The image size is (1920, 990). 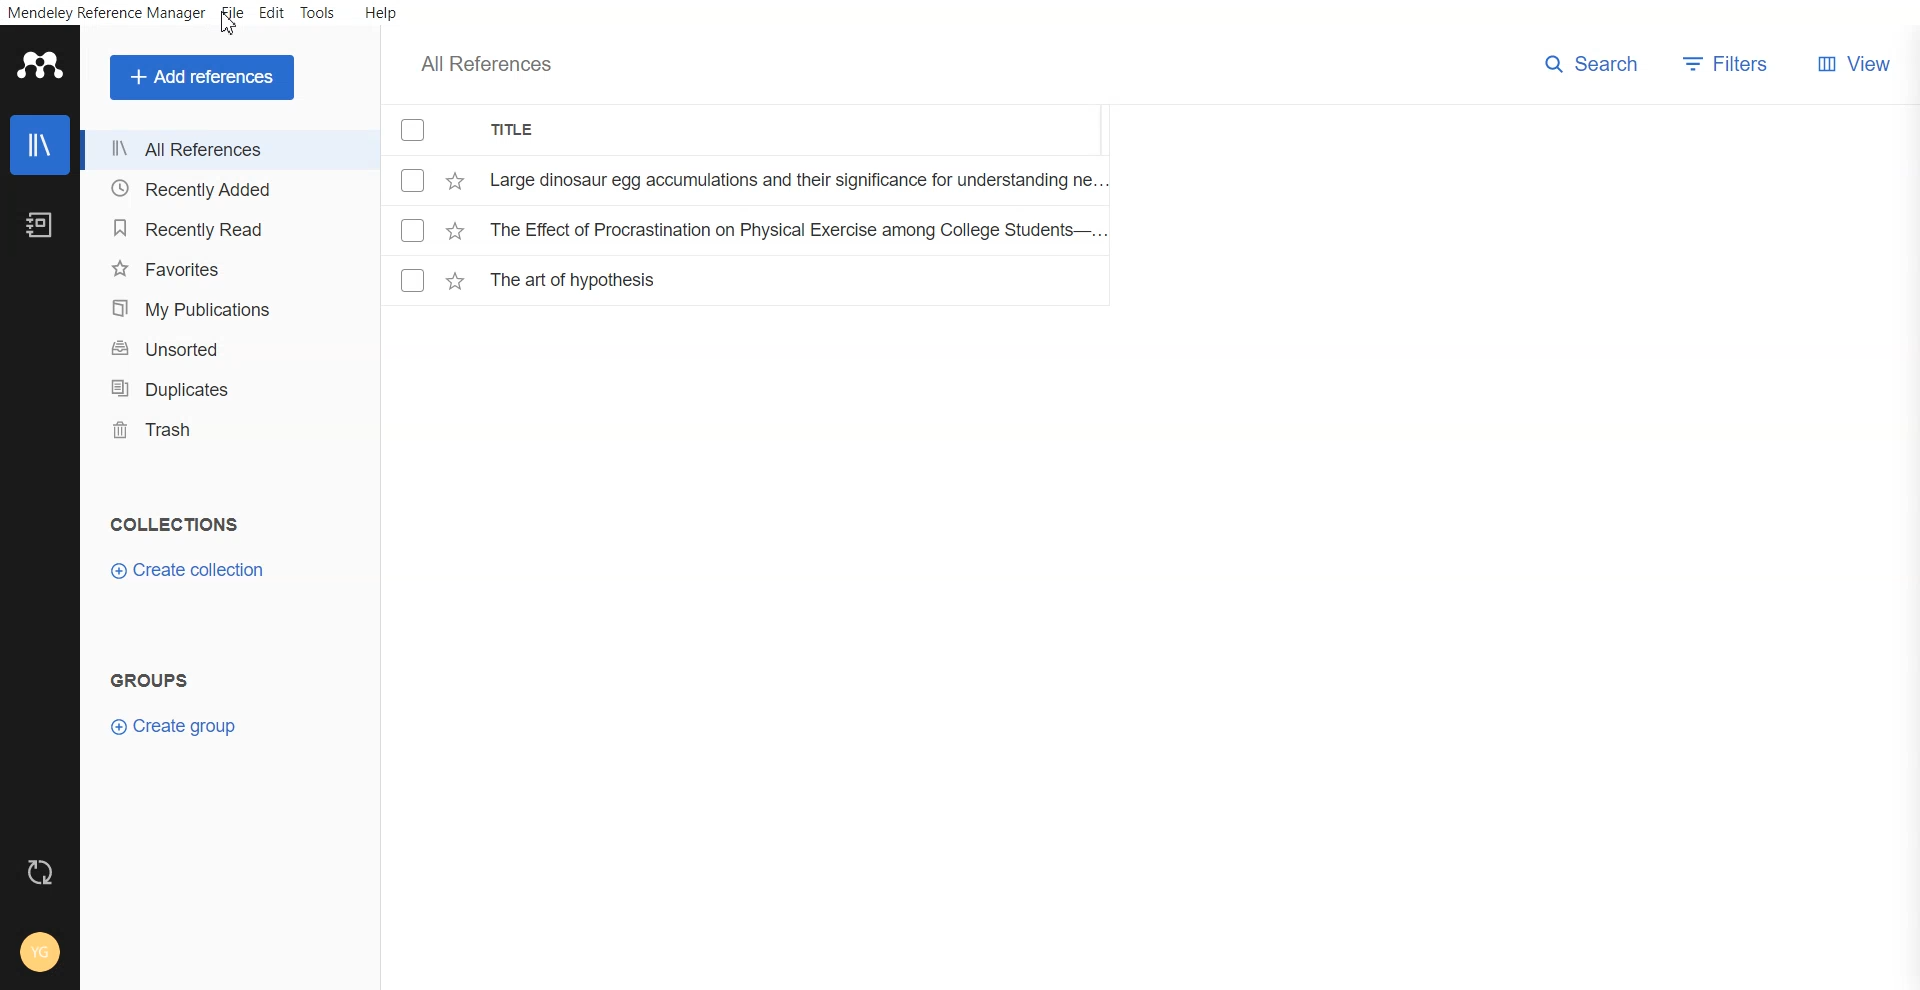 I want to click on Edit, so click(x=271, y=14).